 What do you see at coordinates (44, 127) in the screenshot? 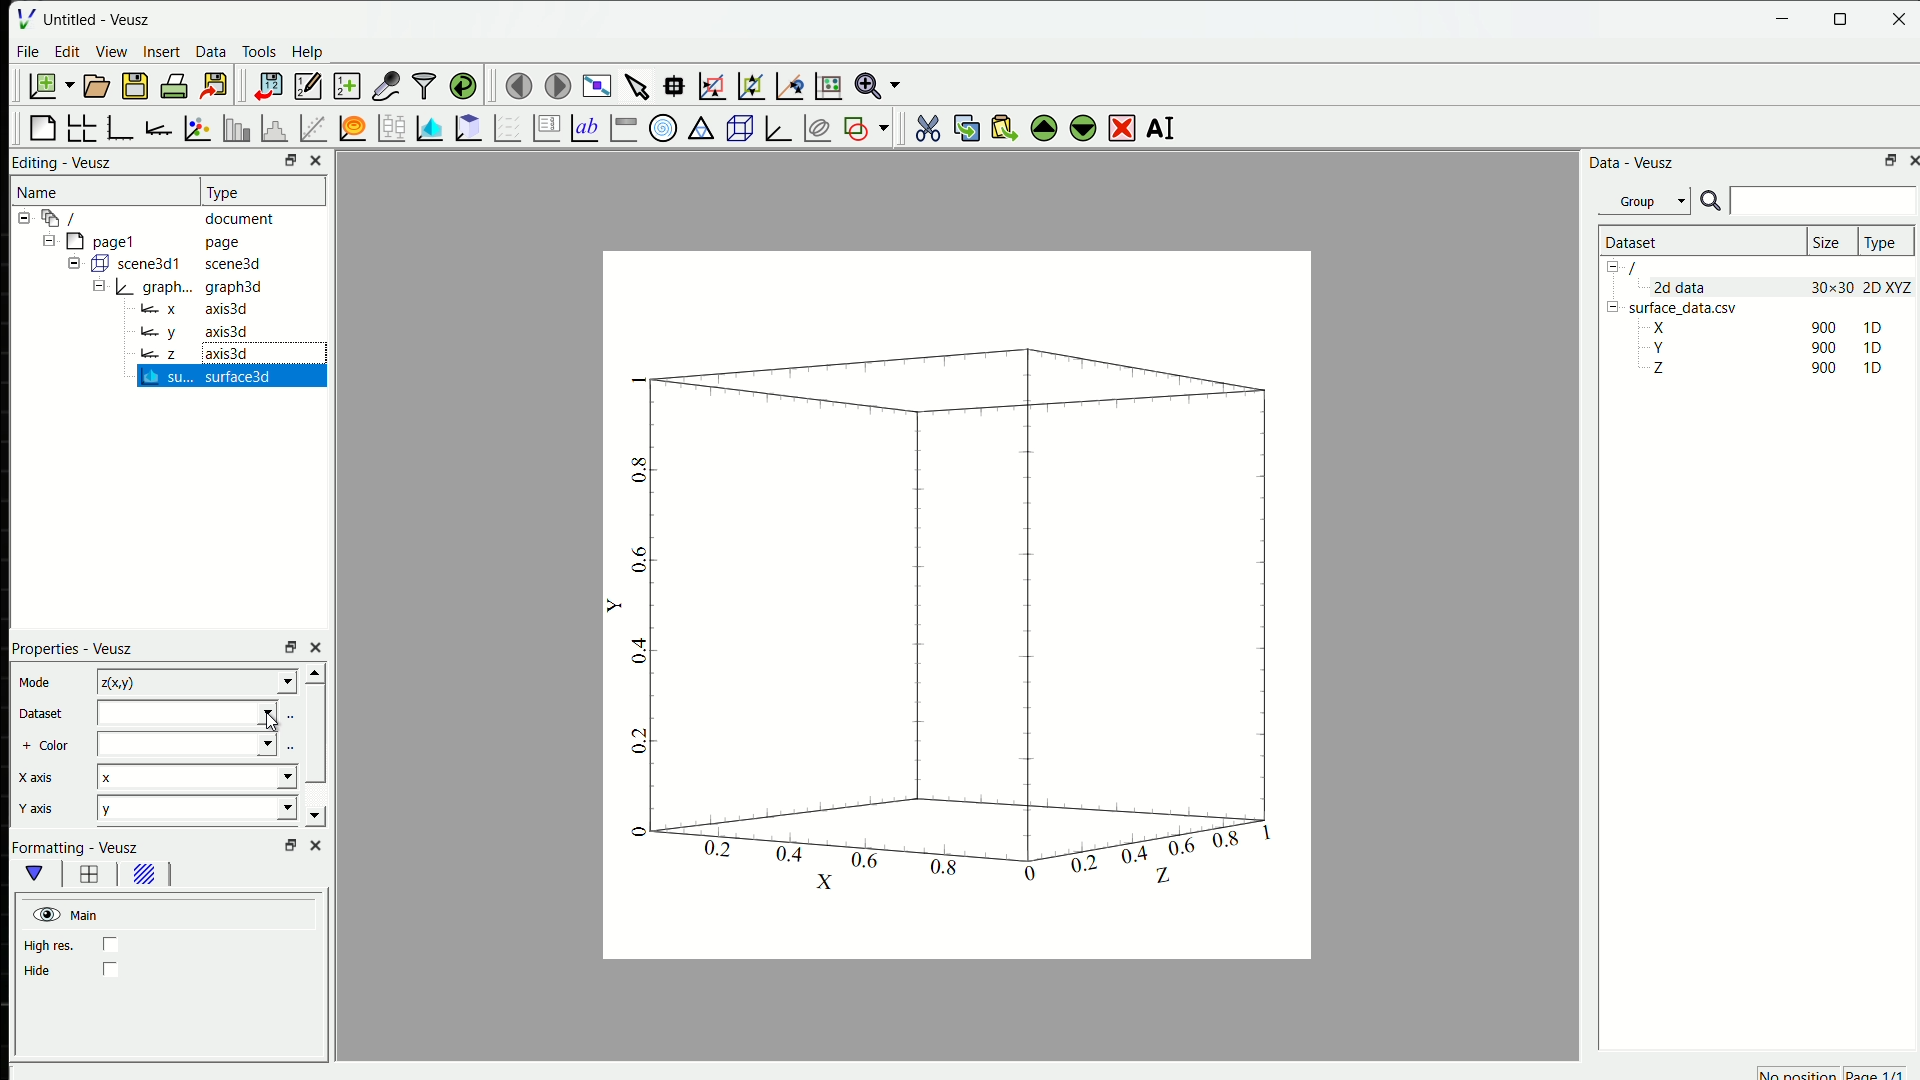
I see `blank page` at bounding box center [44, 127].